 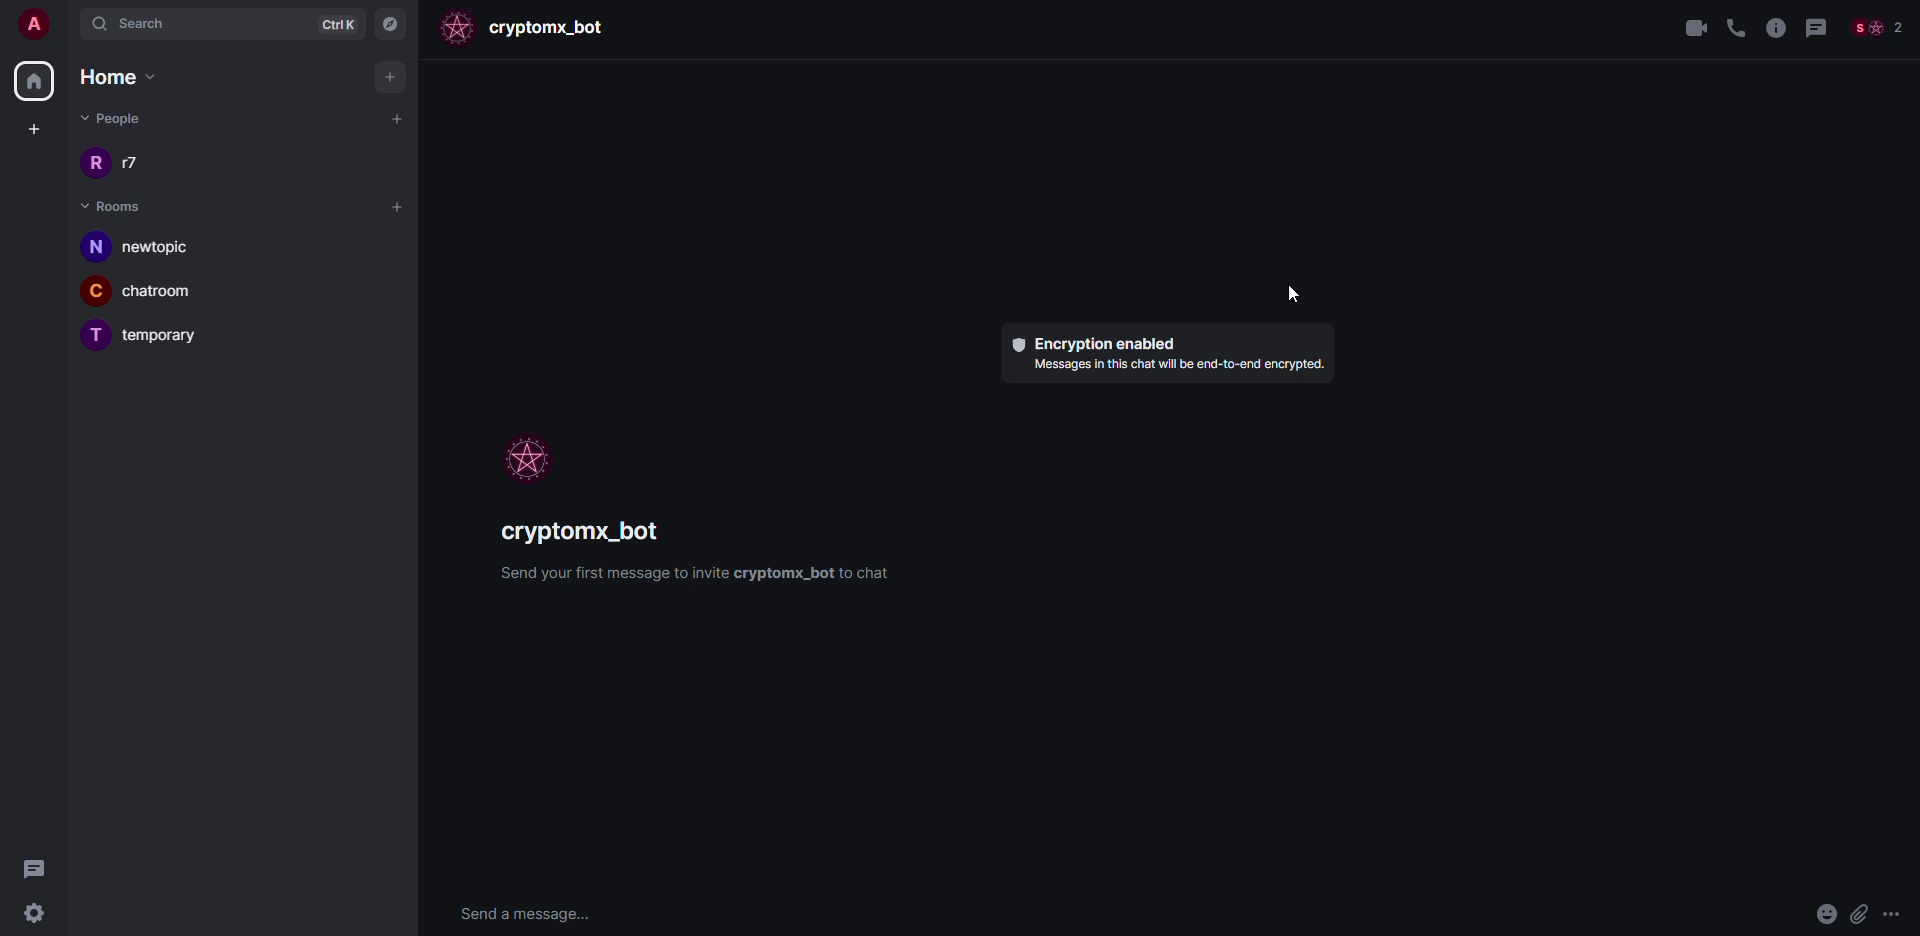 I want to click on T, so click(x=94, y=337).